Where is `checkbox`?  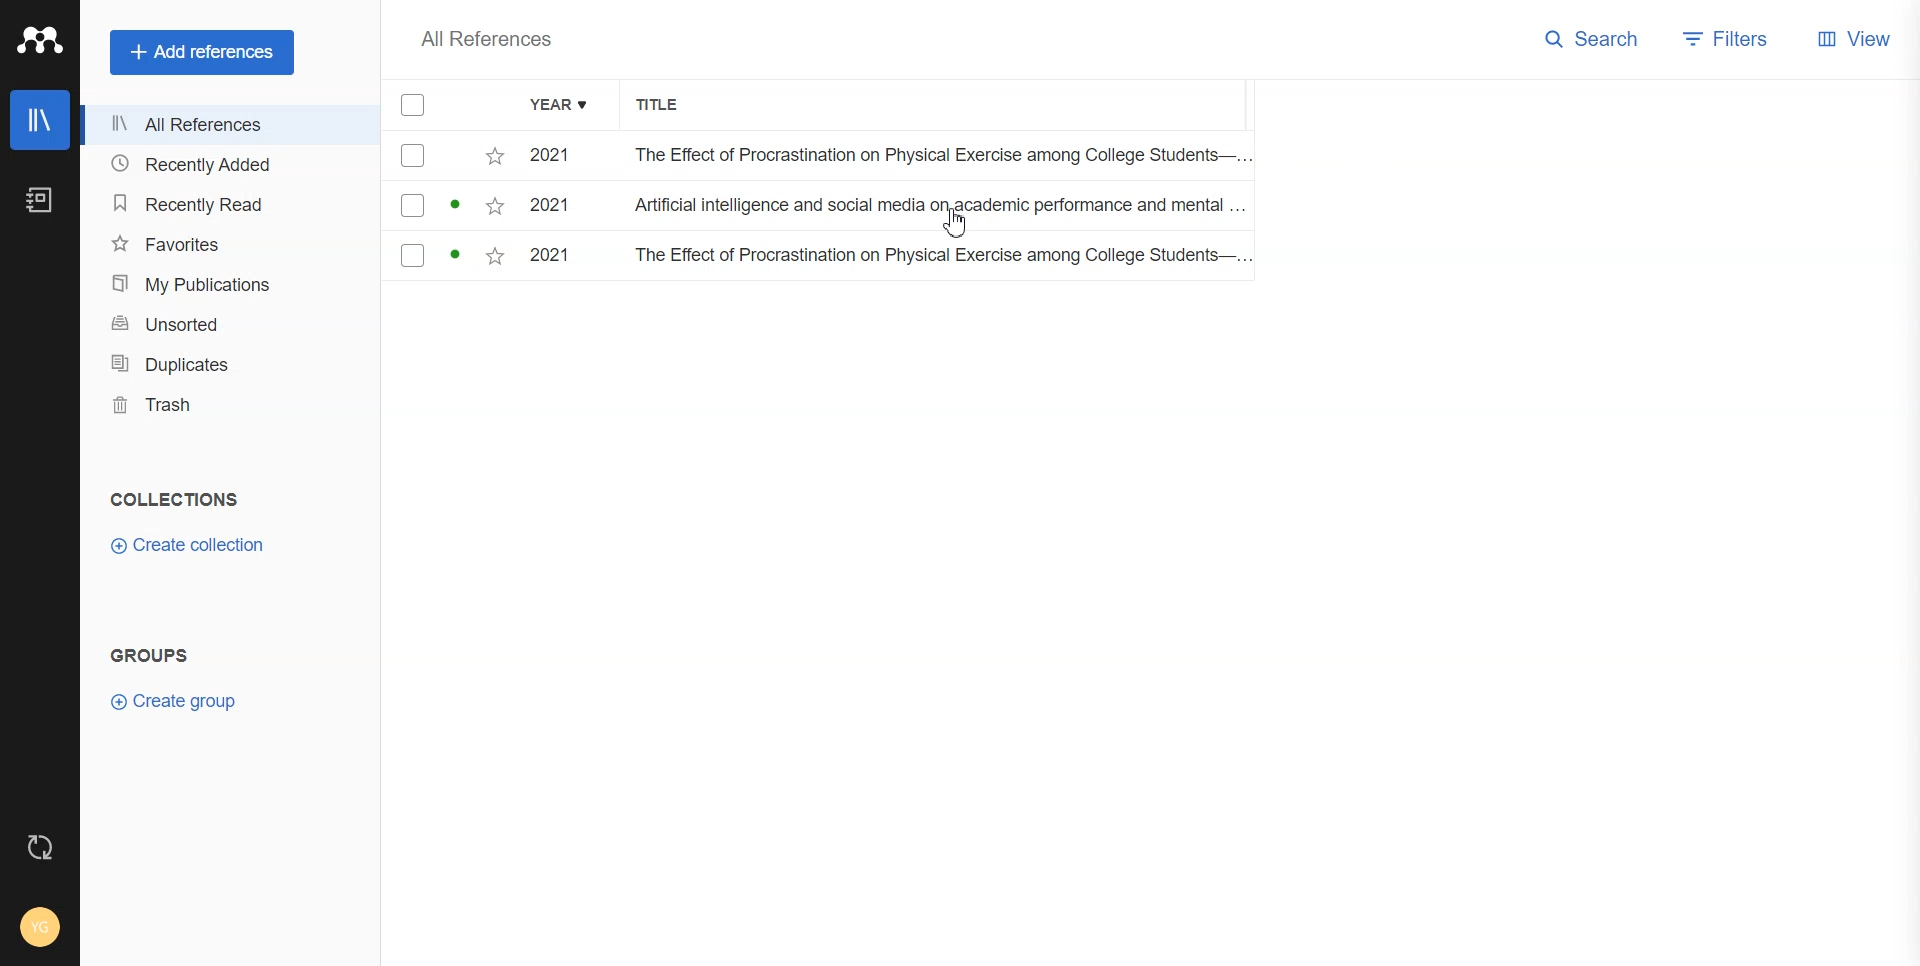 checkbox is located at coordinates (447, 207).